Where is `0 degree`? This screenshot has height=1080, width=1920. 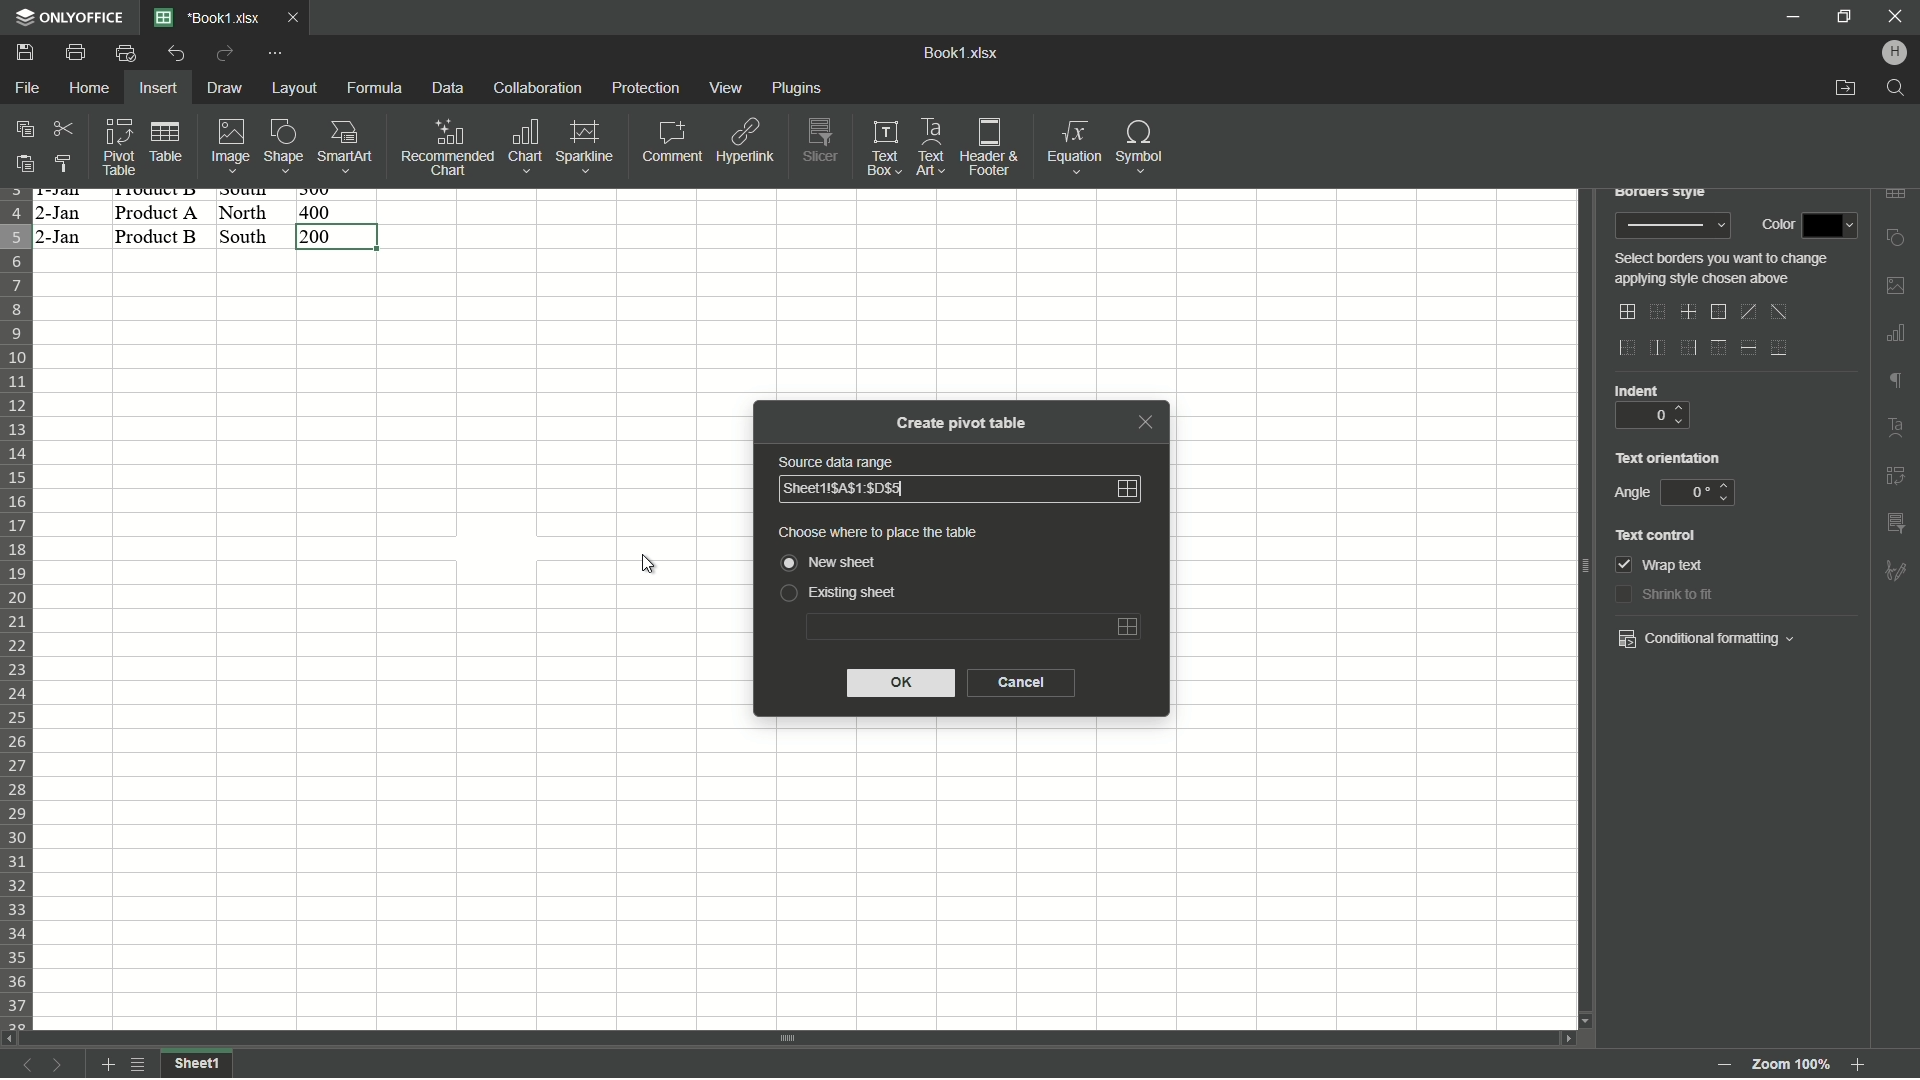 0 degree is located at coordinates (1695, 493).